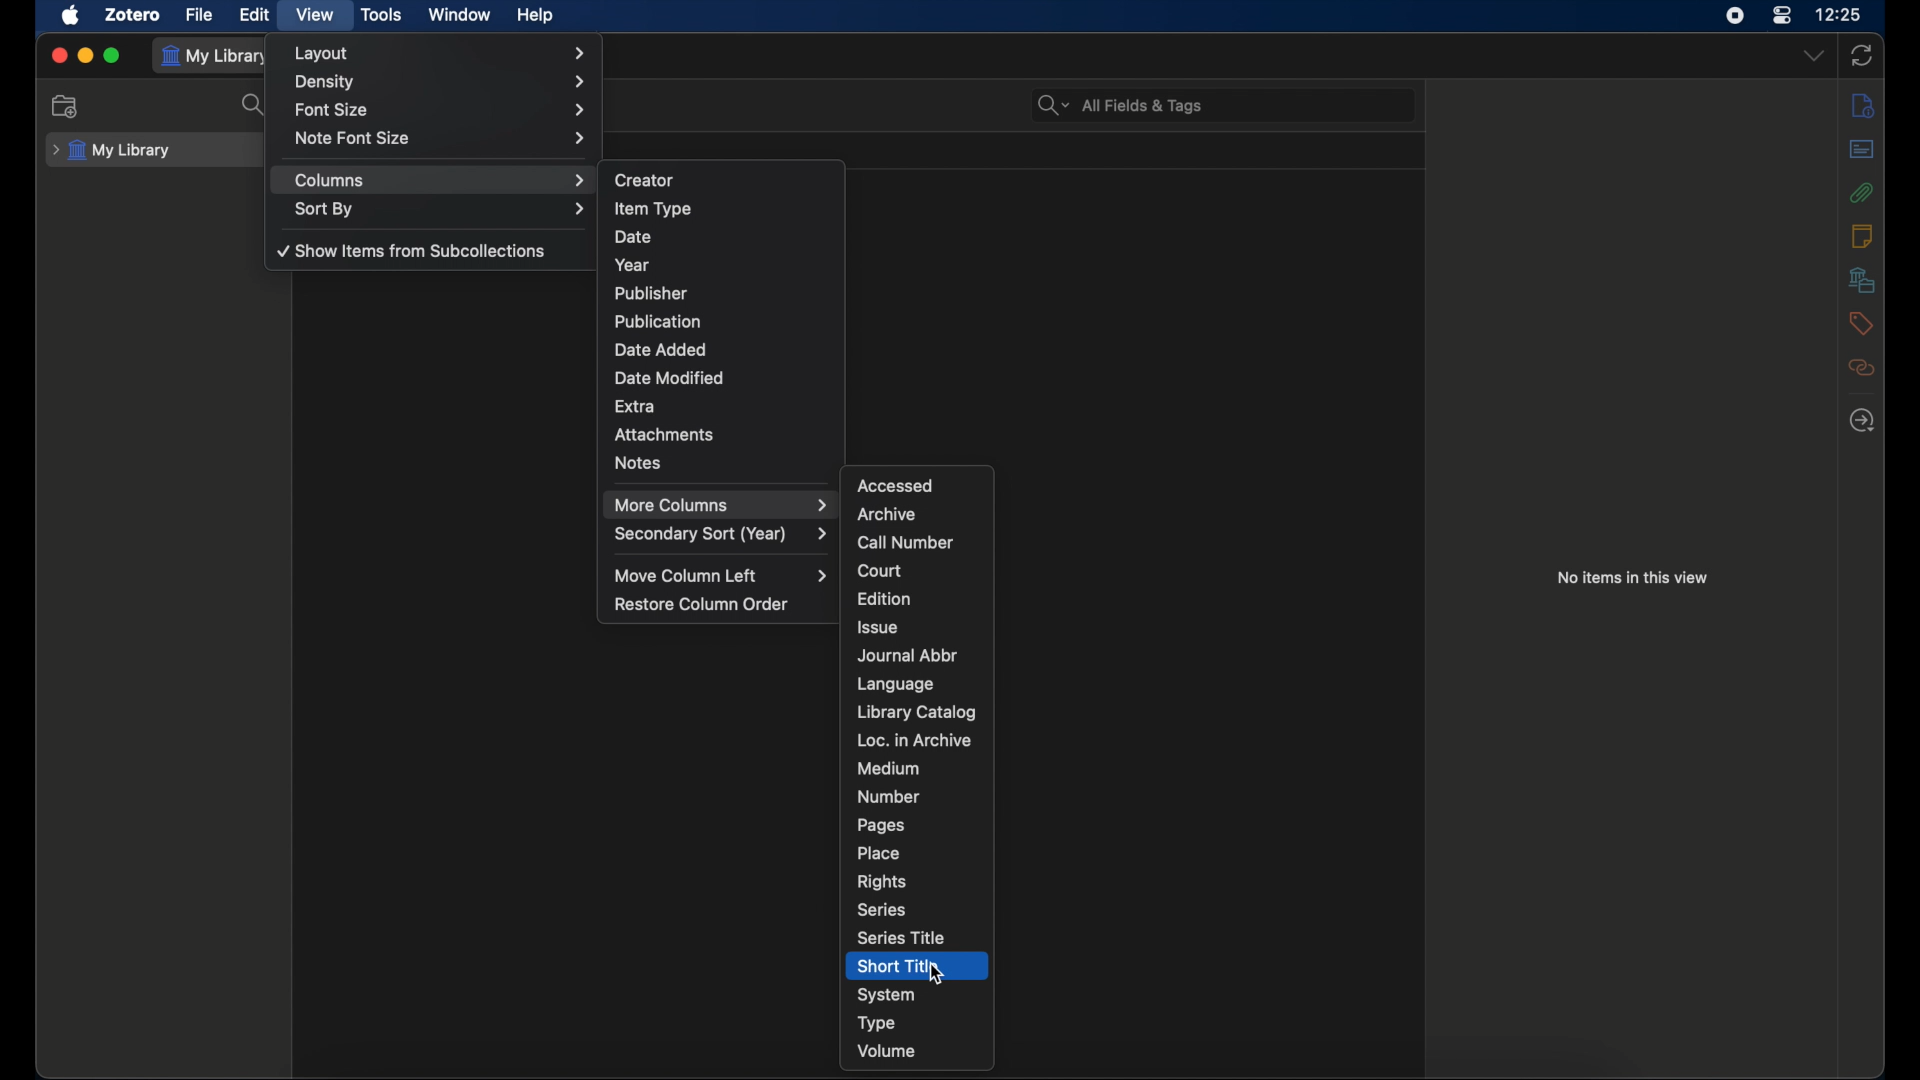 This screenshot has width=1920, height=1080. What do you see at coordinates (919, 713) in the screenshot?
I see `library catalog` at bounding box center [919, 713].